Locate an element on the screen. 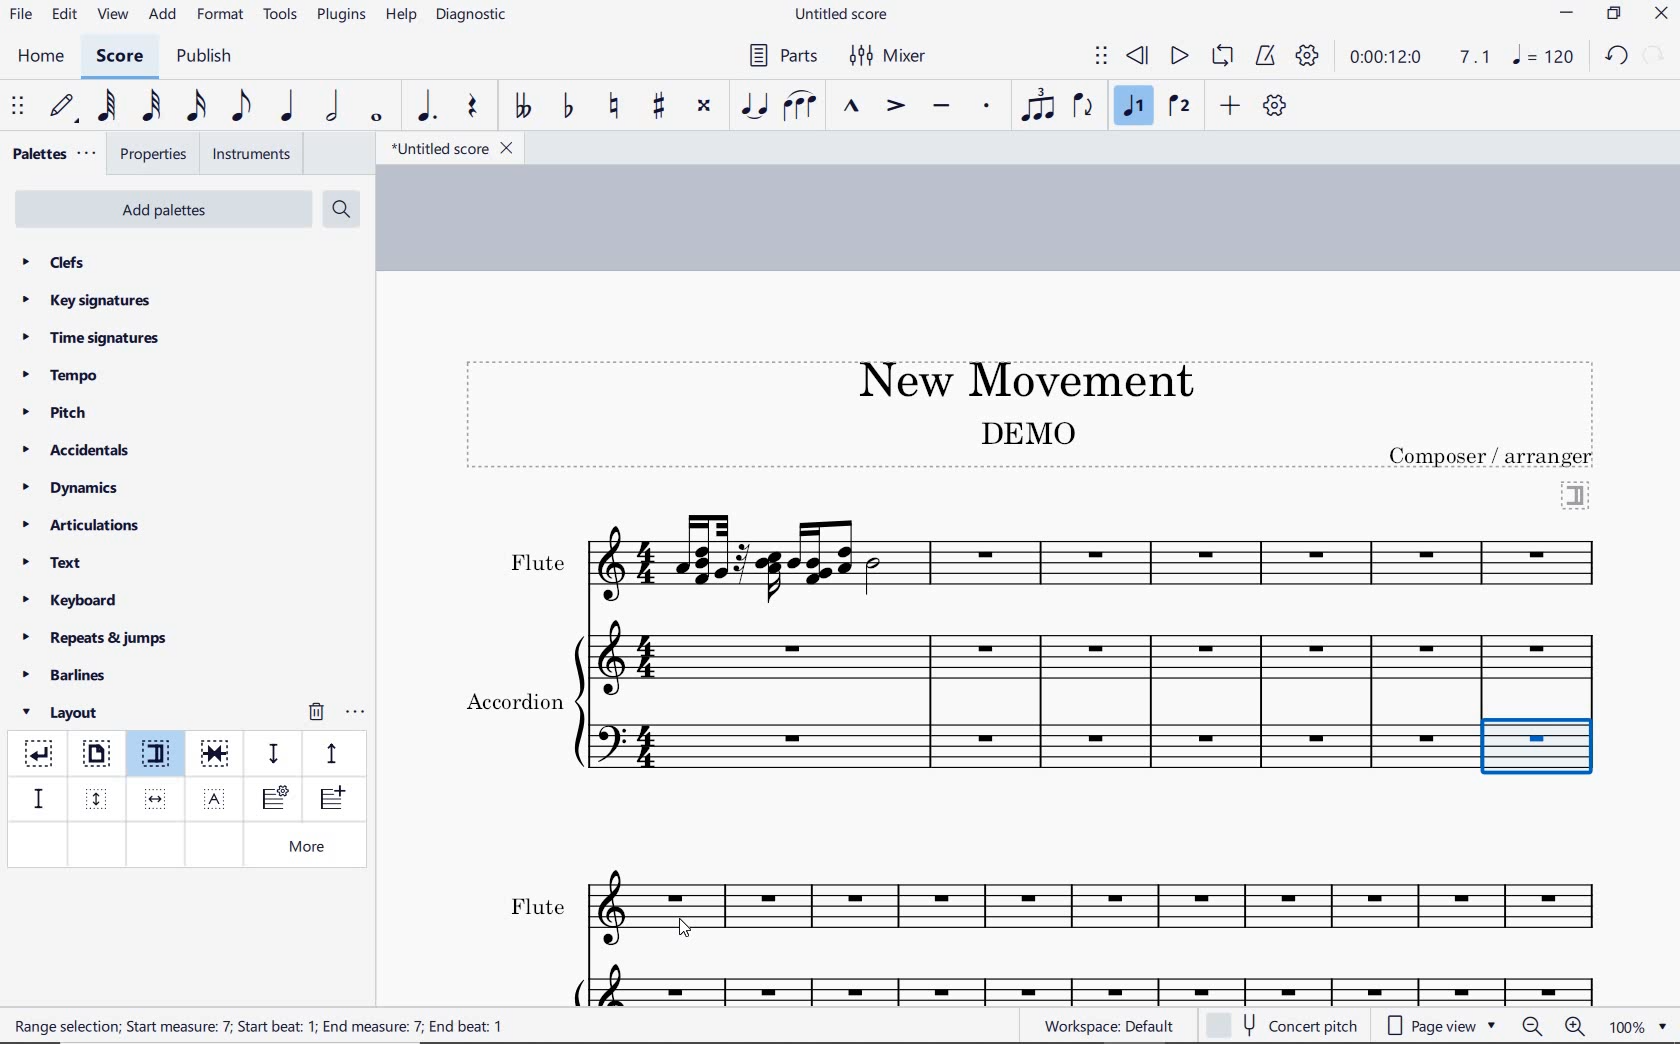  time signatures is located at coordinates (91, 337).